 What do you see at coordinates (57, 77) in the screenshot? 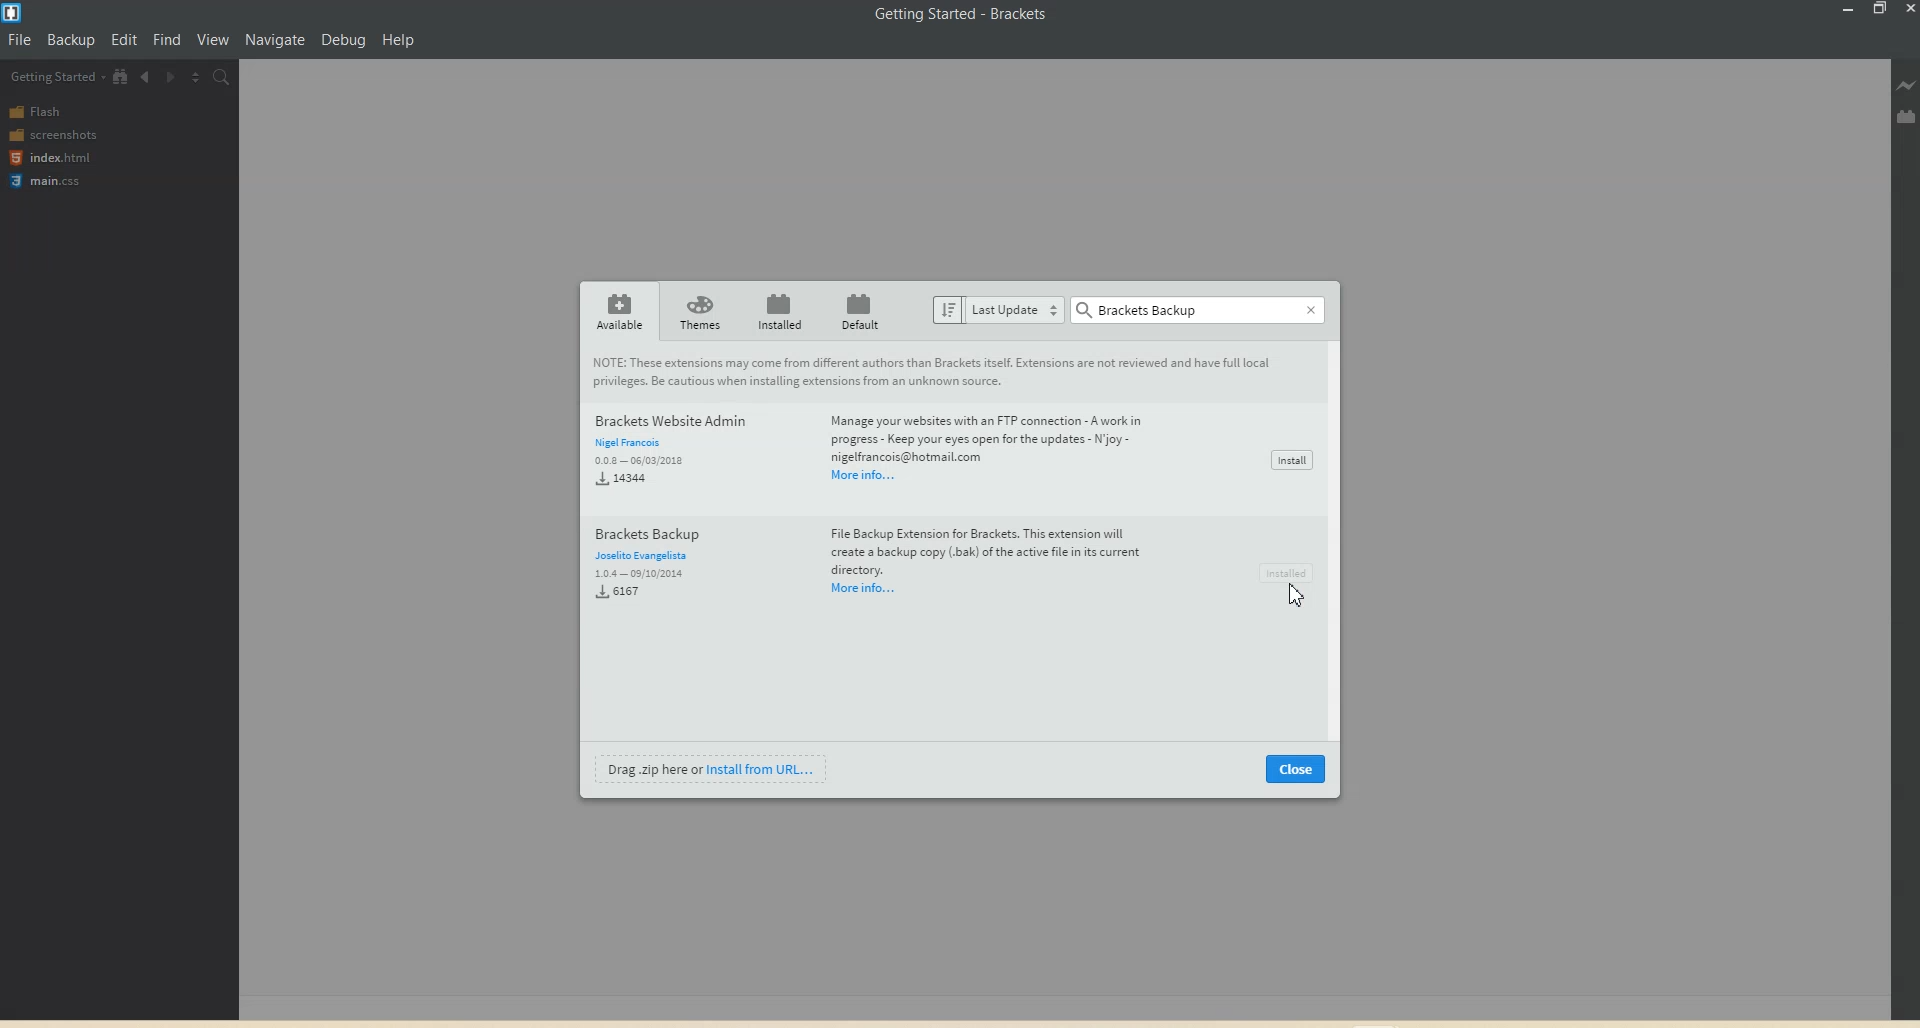
I see `Getting Started` at bounding box center [57, 77].